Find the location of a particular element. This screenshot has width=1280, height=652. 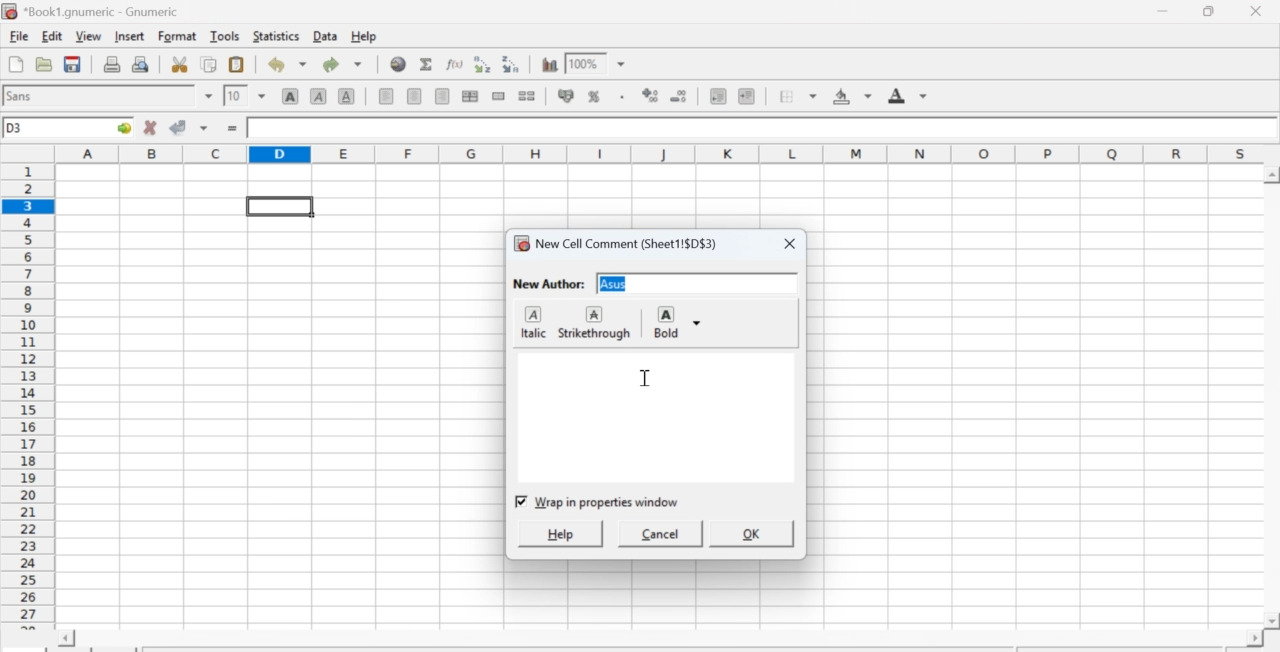

Zoom is located at coordinates (586, 62).